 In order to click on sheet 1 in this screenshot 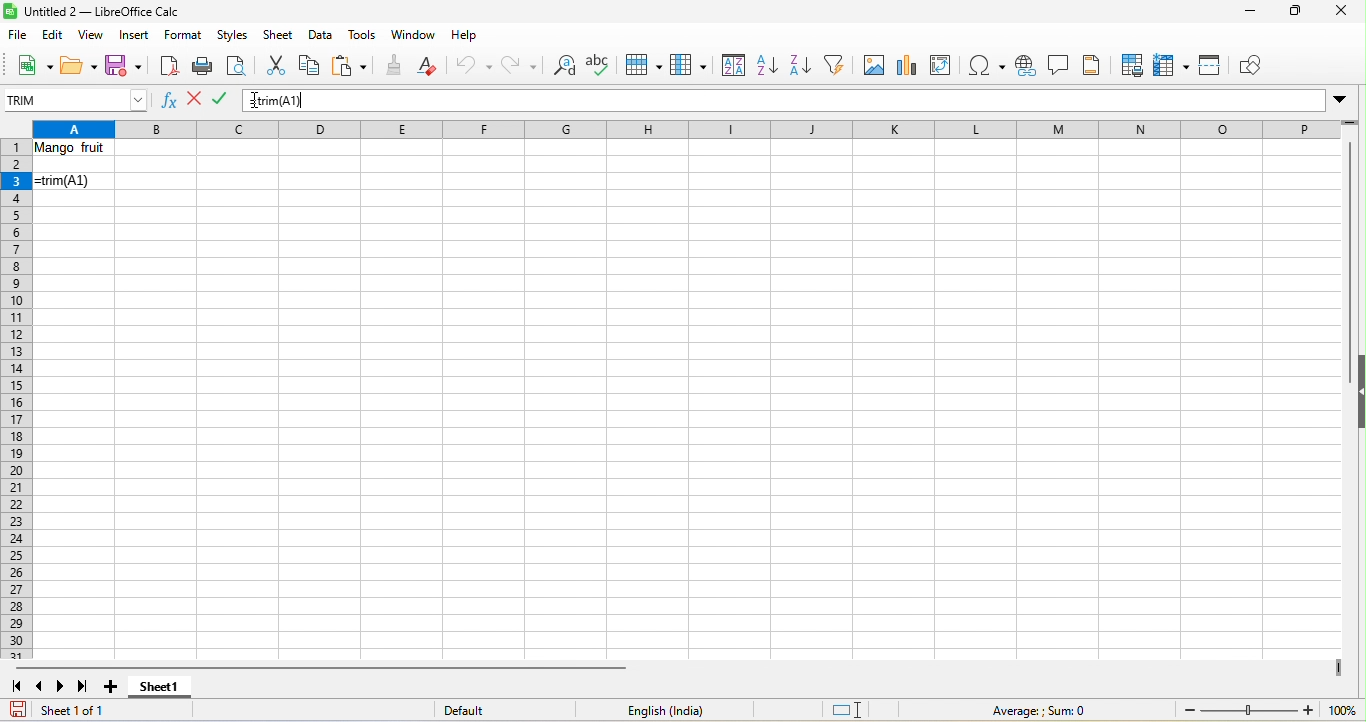, I will do `click(158, 691)`.